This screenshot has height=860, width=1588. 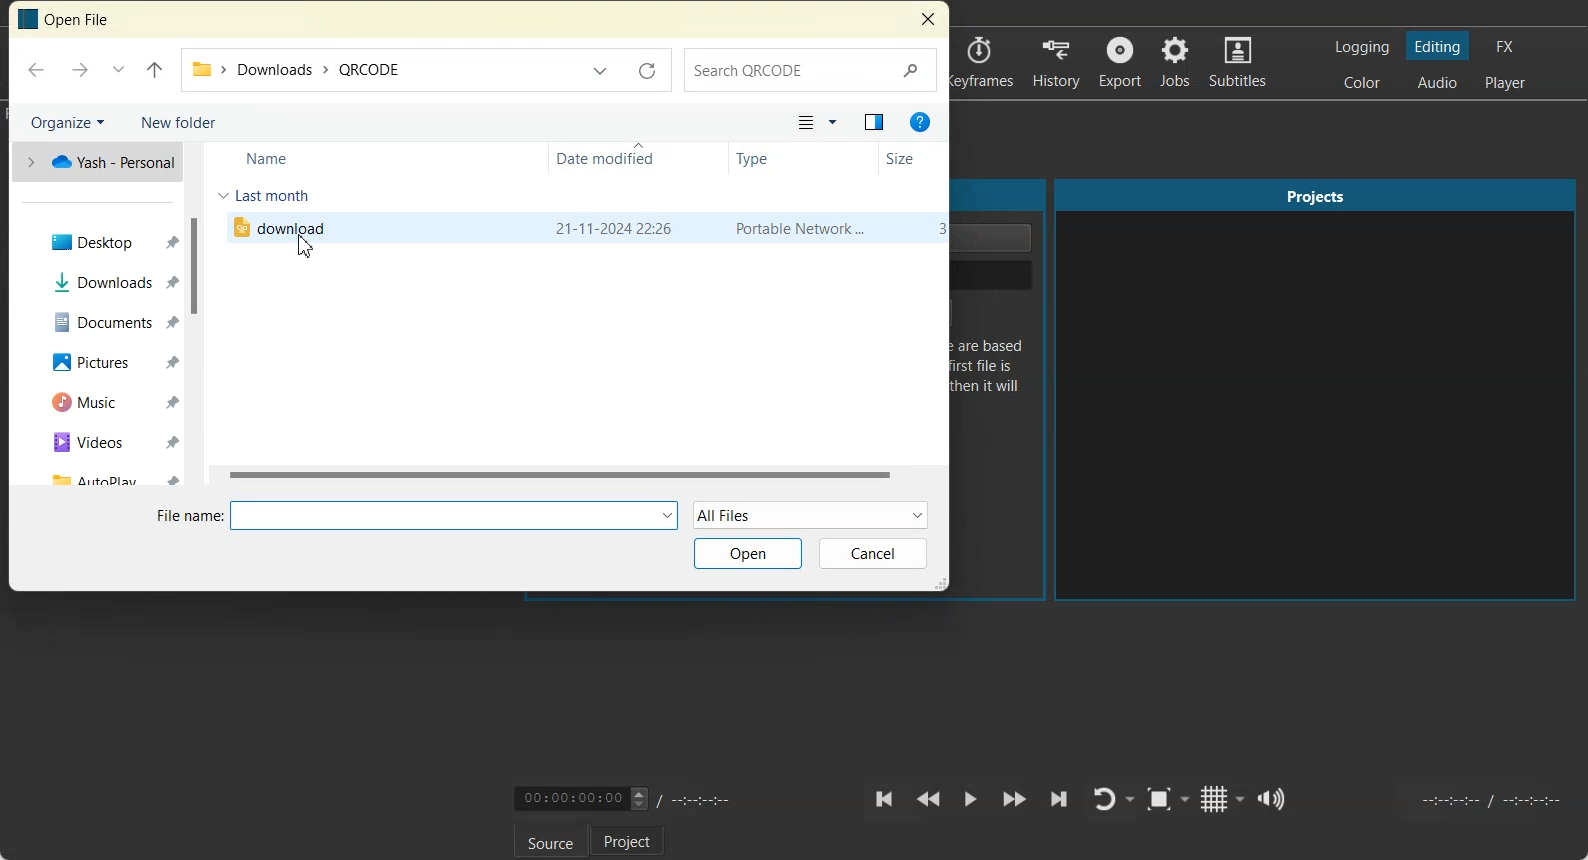 I want to click on Type, so click(x=774, y=159).